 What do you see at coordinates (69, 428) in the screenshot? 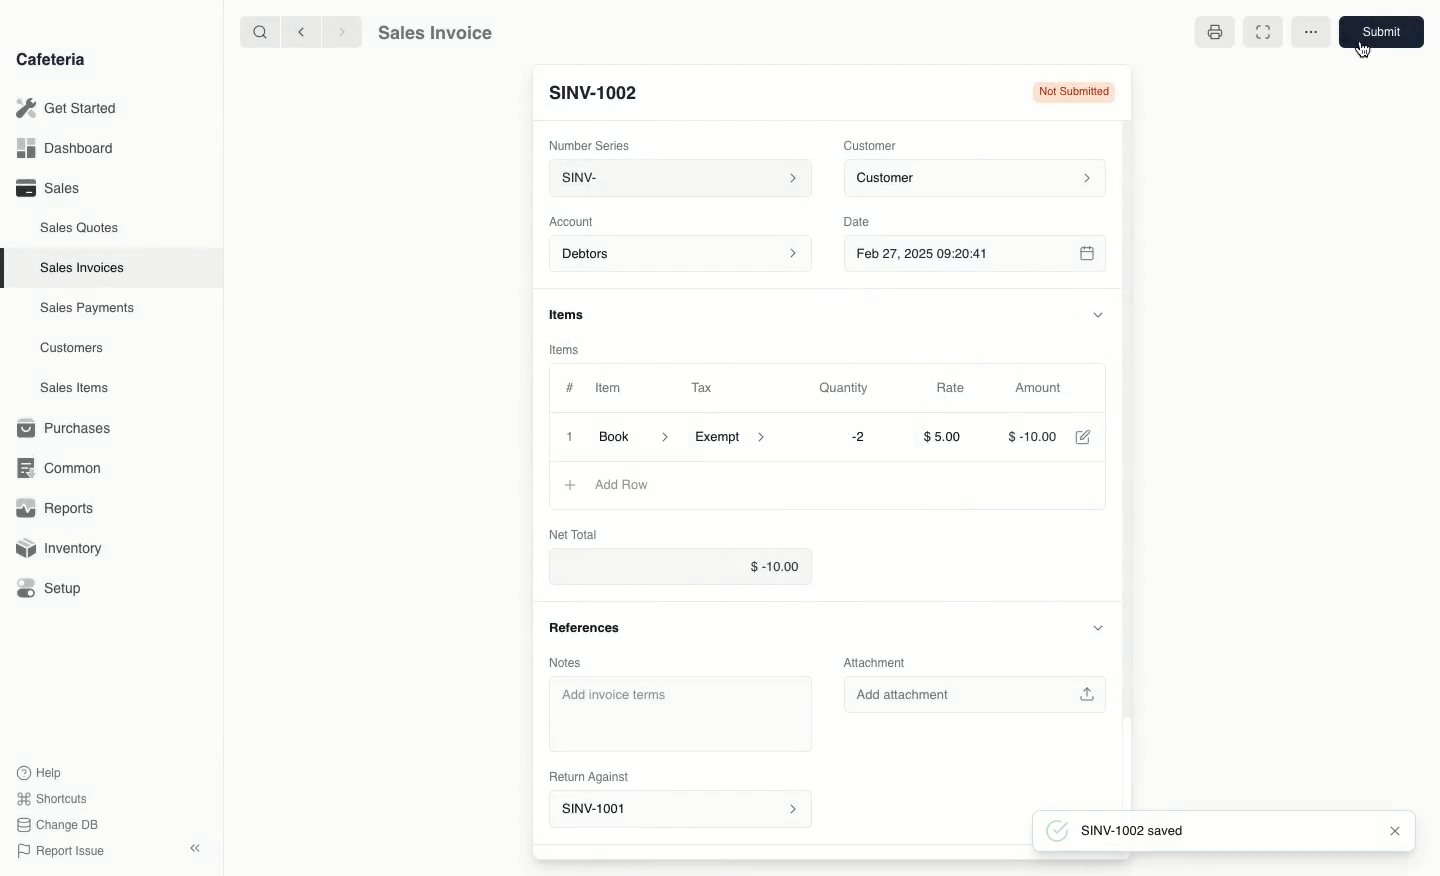
I see `Purchases` at bounding box center [69, 428].